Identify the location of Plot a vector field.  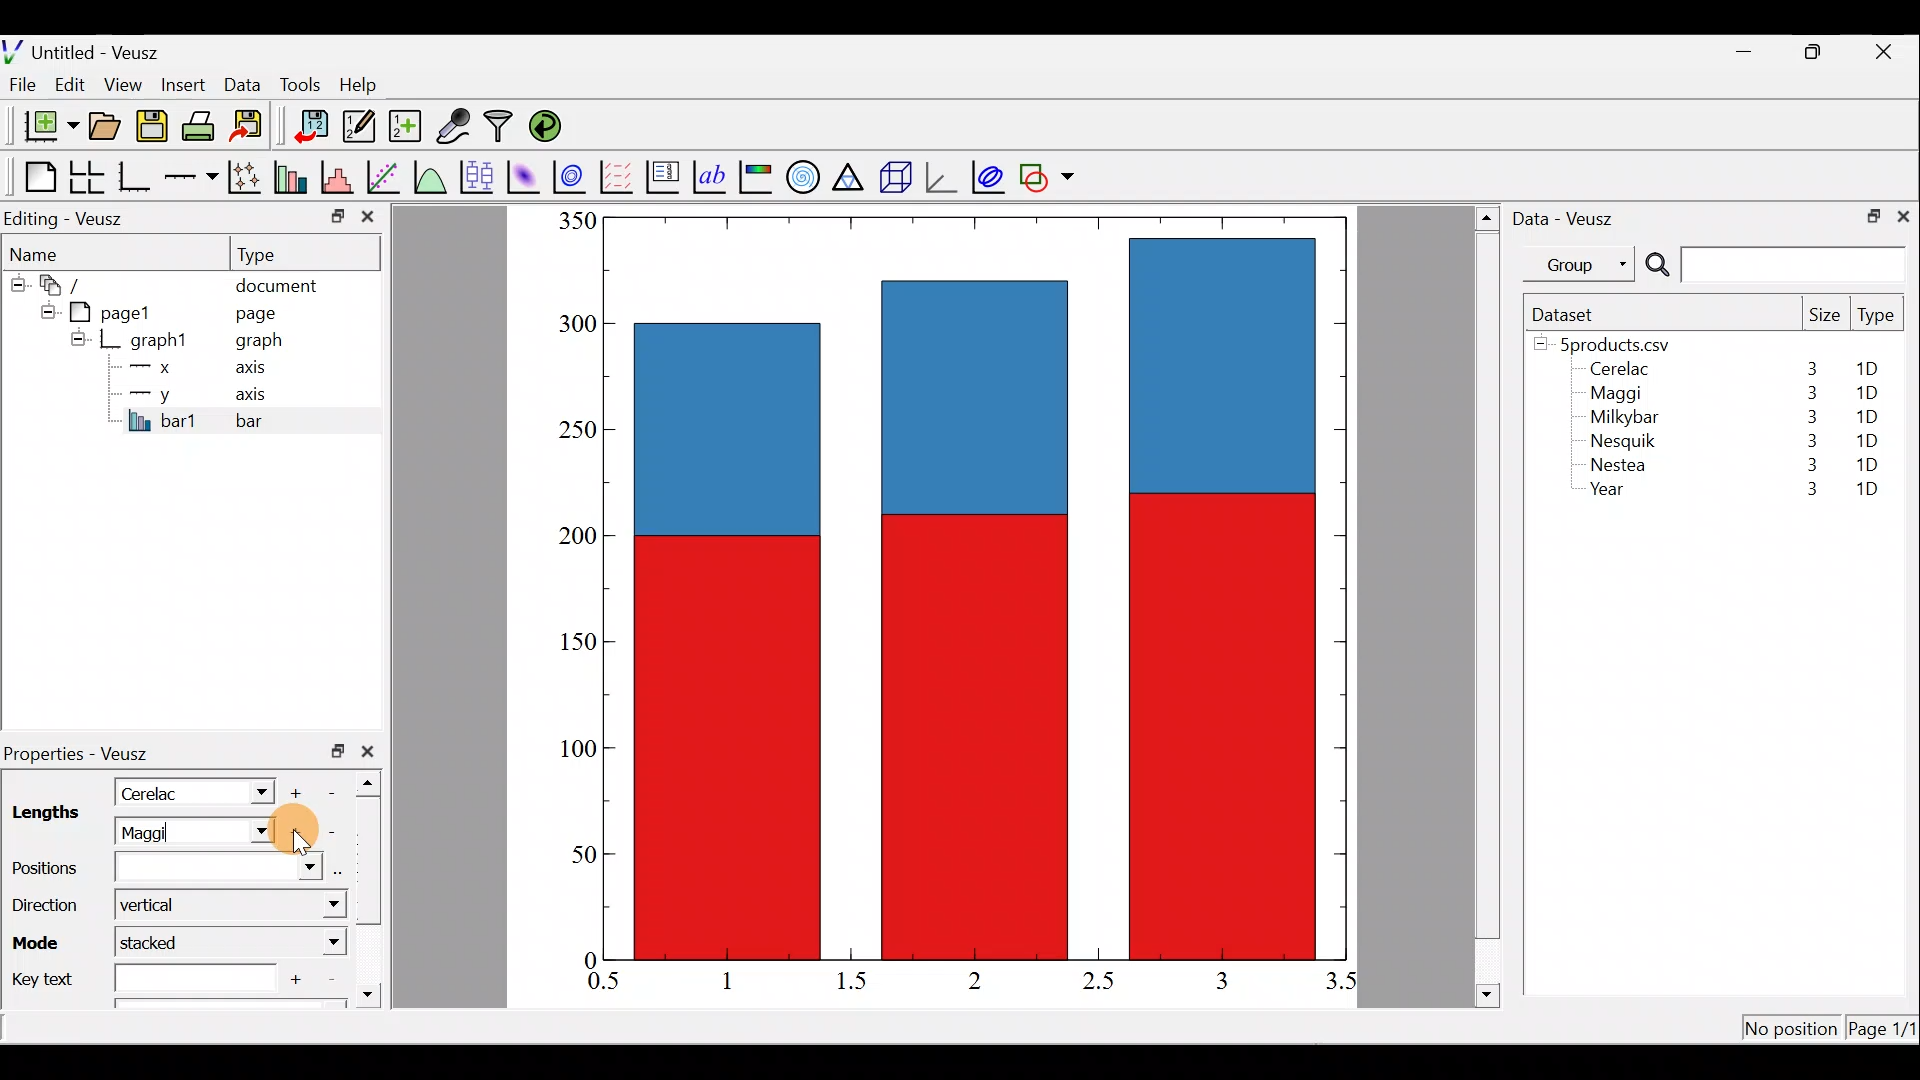
(620, 177).